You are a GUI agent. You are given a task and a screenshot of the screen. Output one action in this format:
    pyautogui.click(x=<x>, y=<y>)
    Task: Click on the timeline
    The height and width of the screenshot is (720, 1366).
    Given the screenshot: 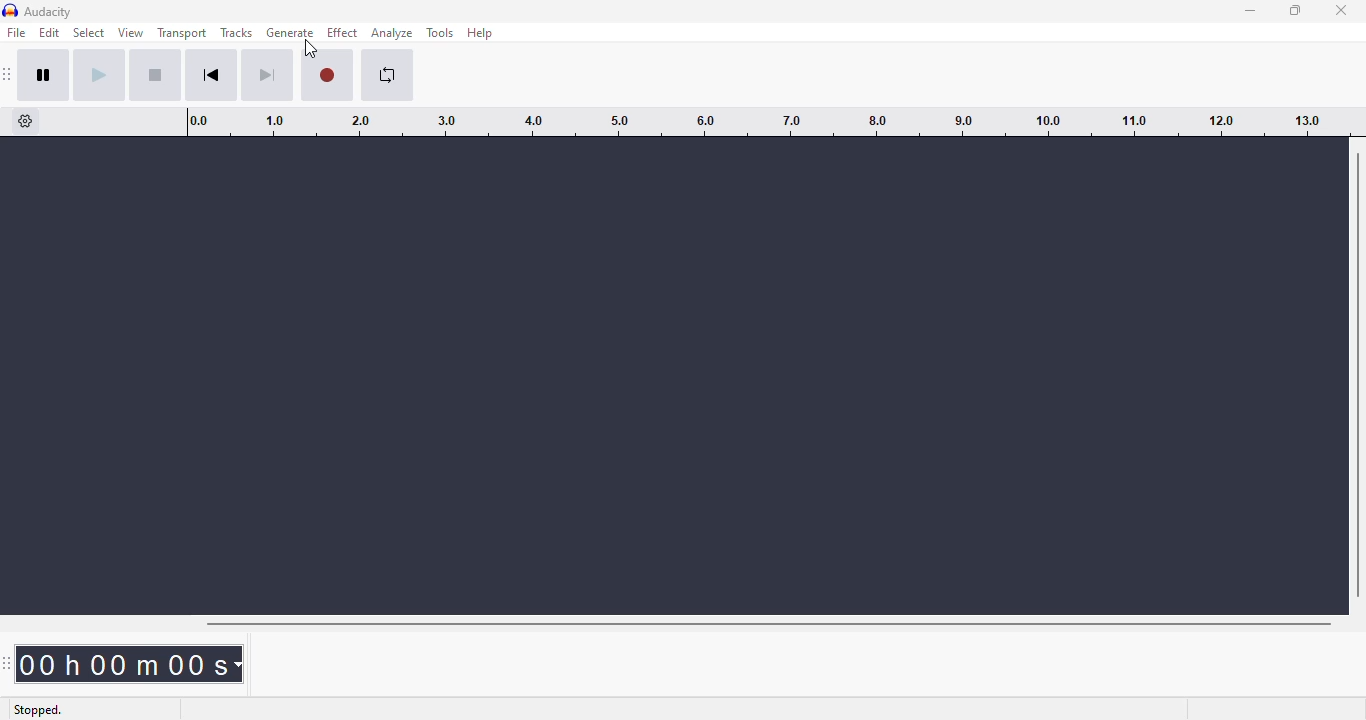 What is the action you would take?
    pyautogui.click(x=760, y=122)
    